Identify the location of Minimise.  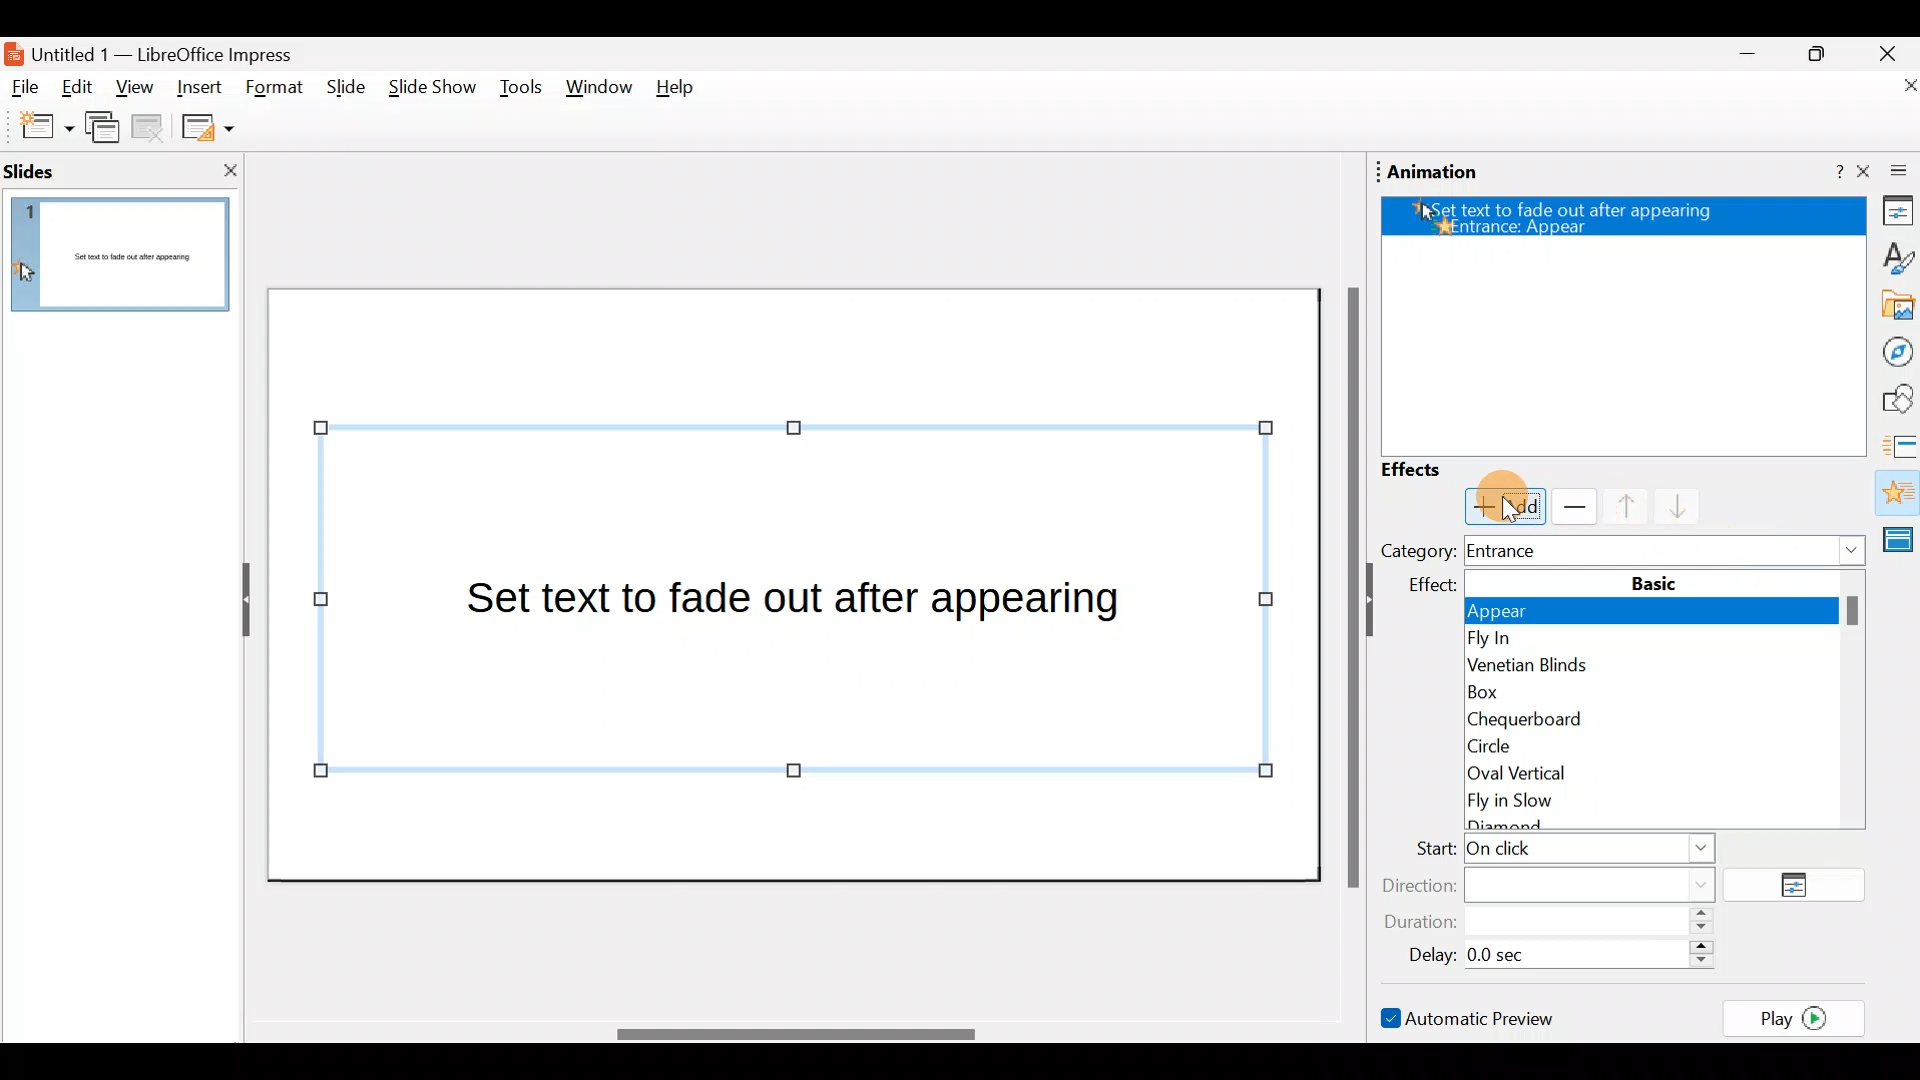
(1745, 59).